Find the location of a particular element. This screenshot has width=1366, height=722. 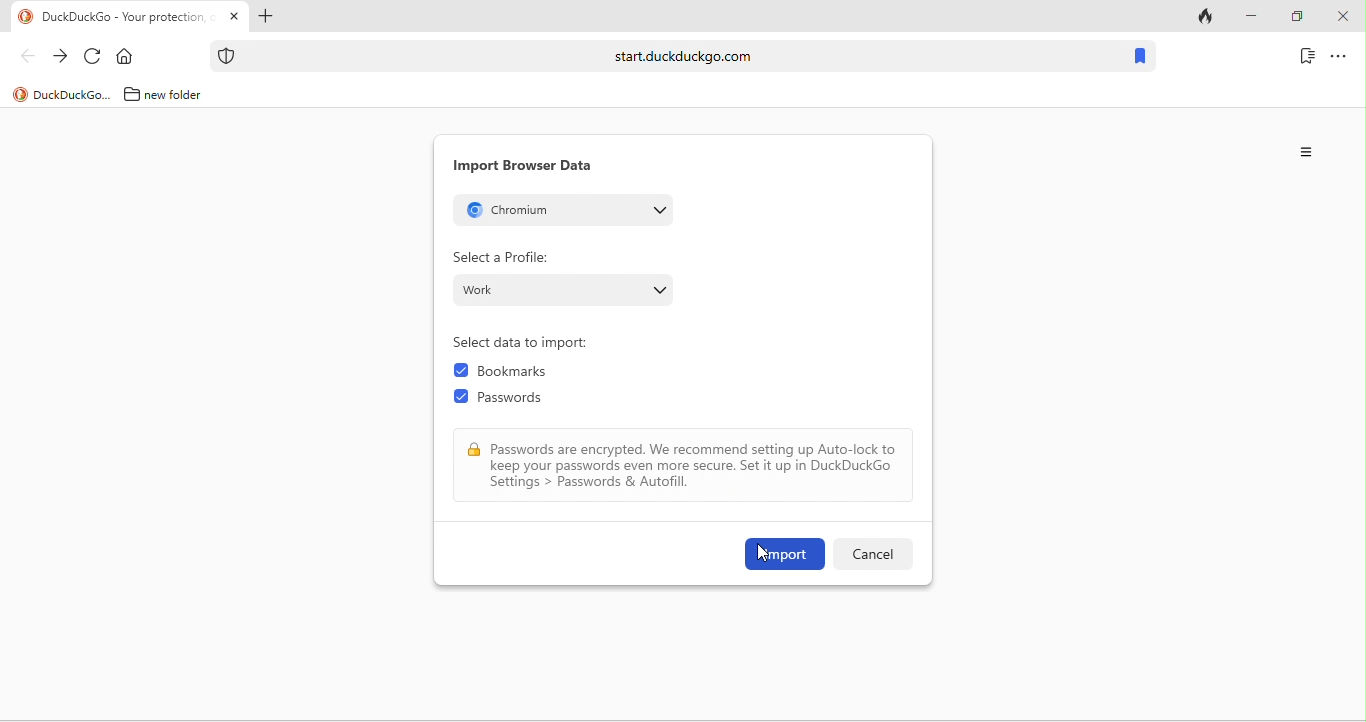

start.duckduckgo.com is located at coordinates (683, 55).